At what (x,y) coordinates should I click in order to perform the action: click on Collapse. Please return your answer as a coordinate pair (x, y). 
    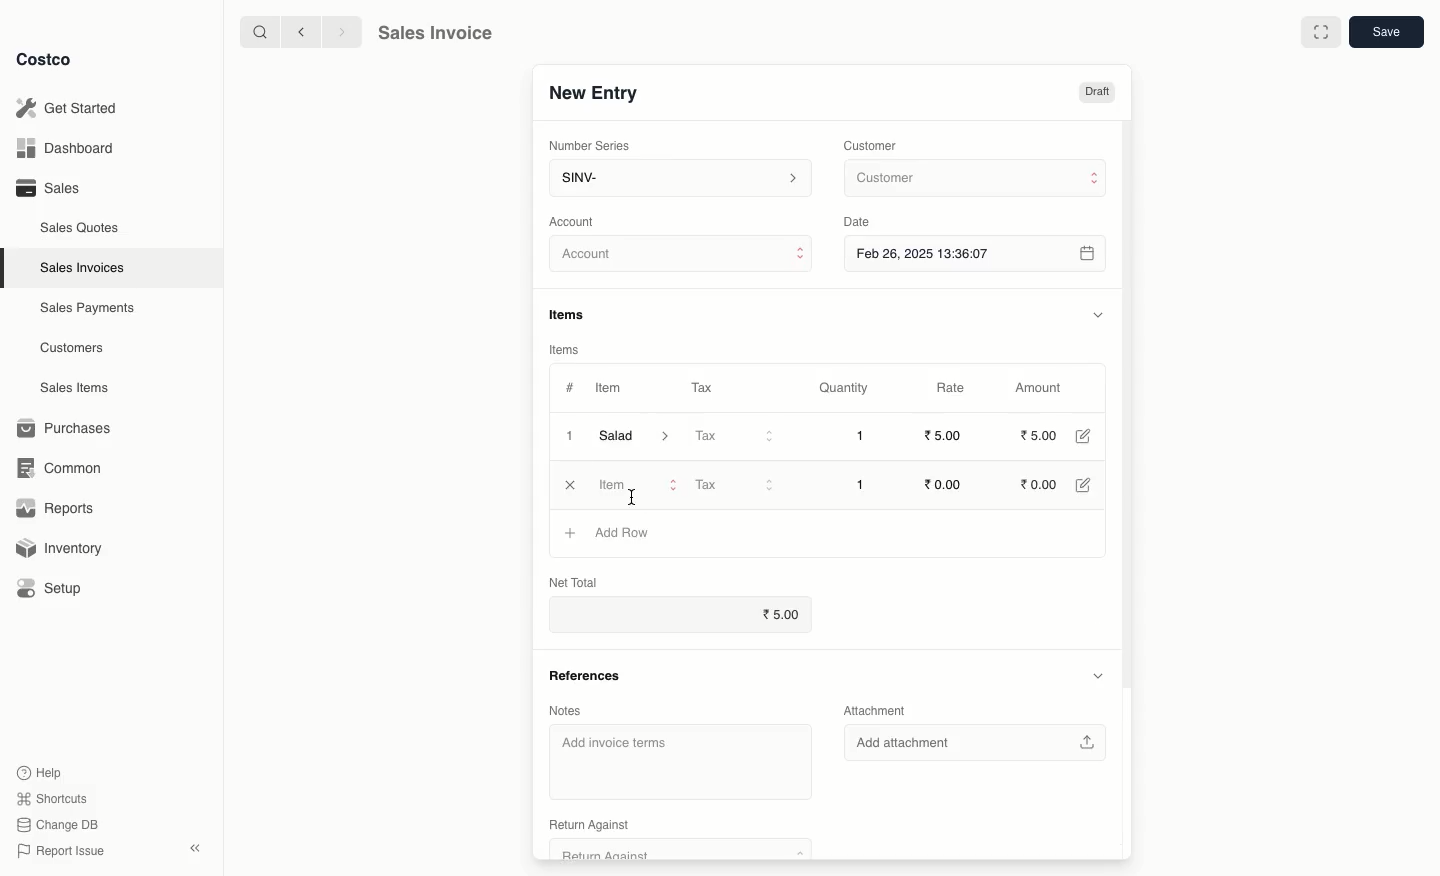
    Looking at the image, I should click on (197, 849).